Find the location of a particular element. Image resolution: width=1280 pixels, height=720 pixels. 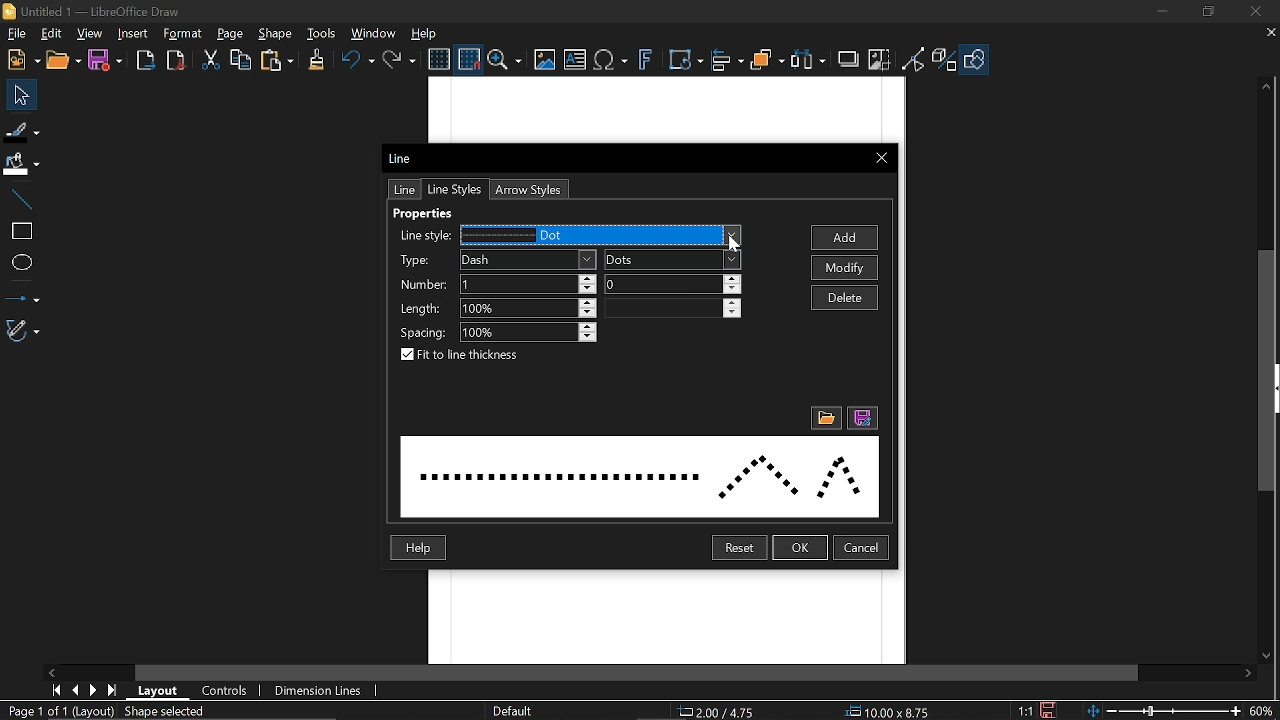

Snap to grid is located at coordinates (467, 58).